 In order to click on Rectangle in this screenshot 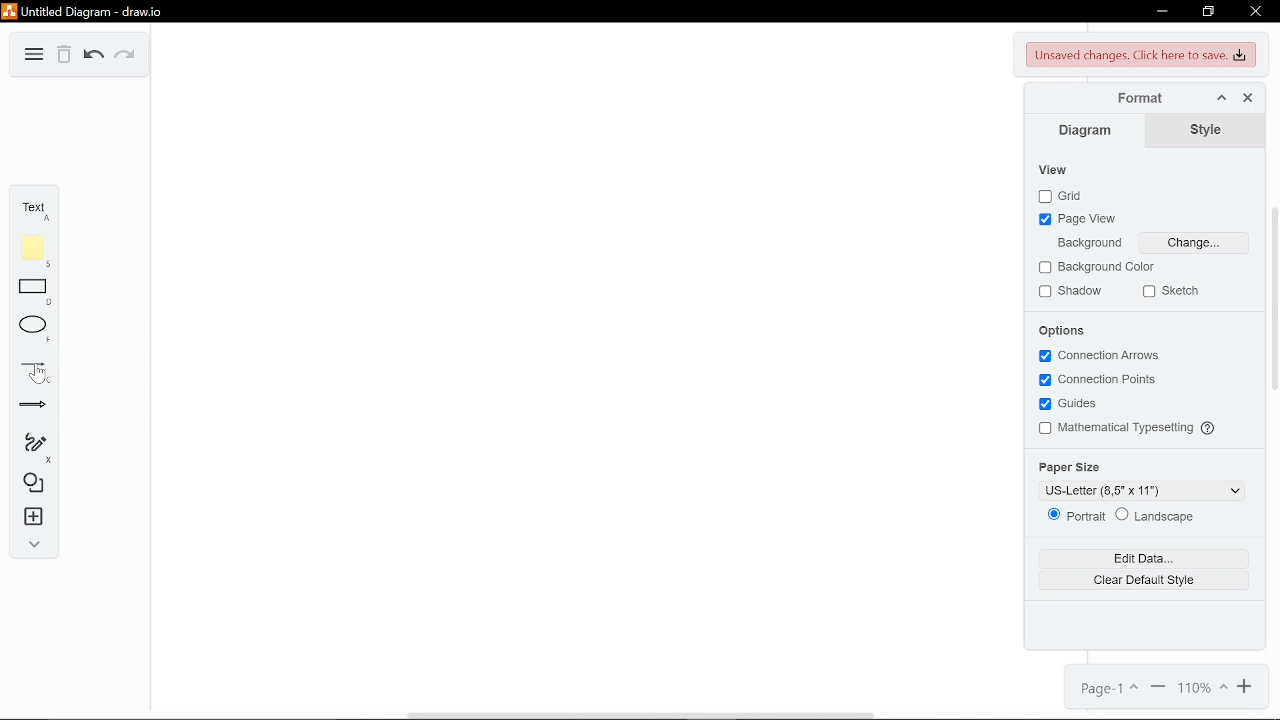, I will do `click(34, 292)`.